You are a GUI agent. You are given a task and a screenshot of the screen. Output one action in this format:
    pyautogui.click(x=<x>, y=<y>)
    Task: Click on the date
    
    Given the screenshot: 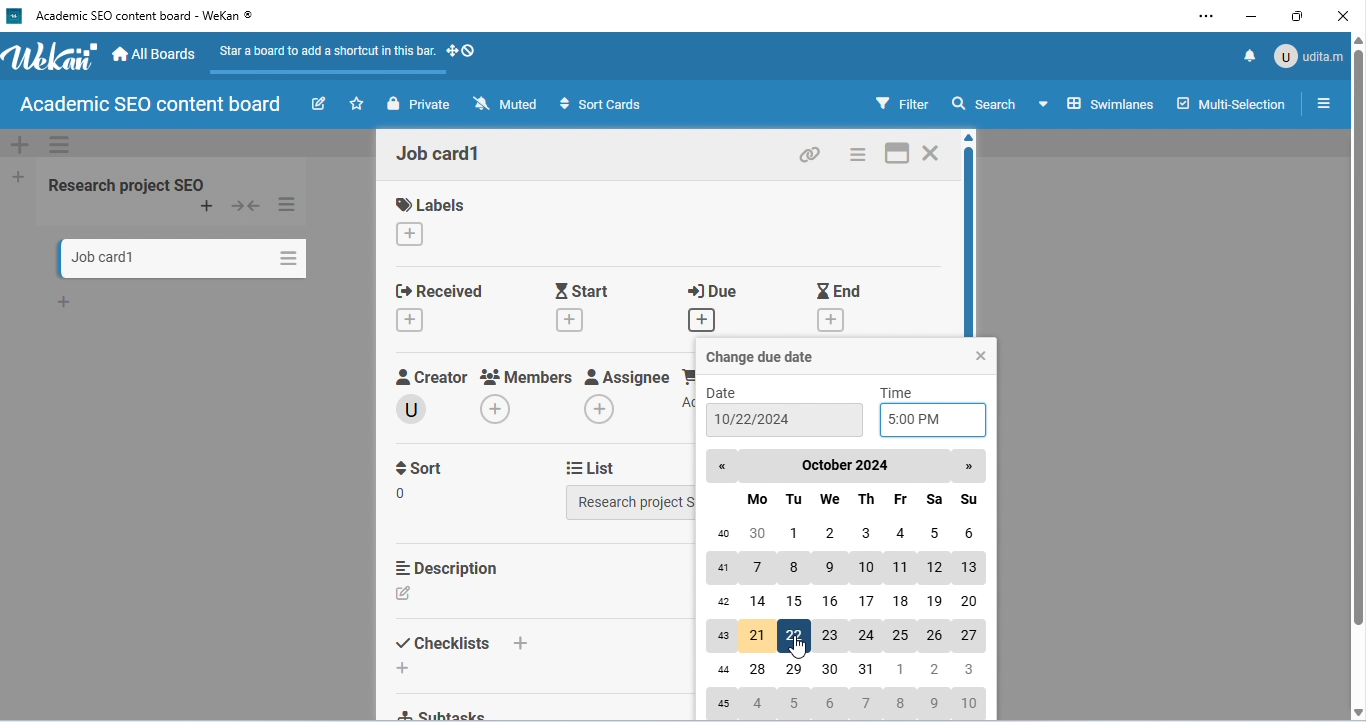 What is the action you would take?
    pyautogui.click(x=725, y=392)
    